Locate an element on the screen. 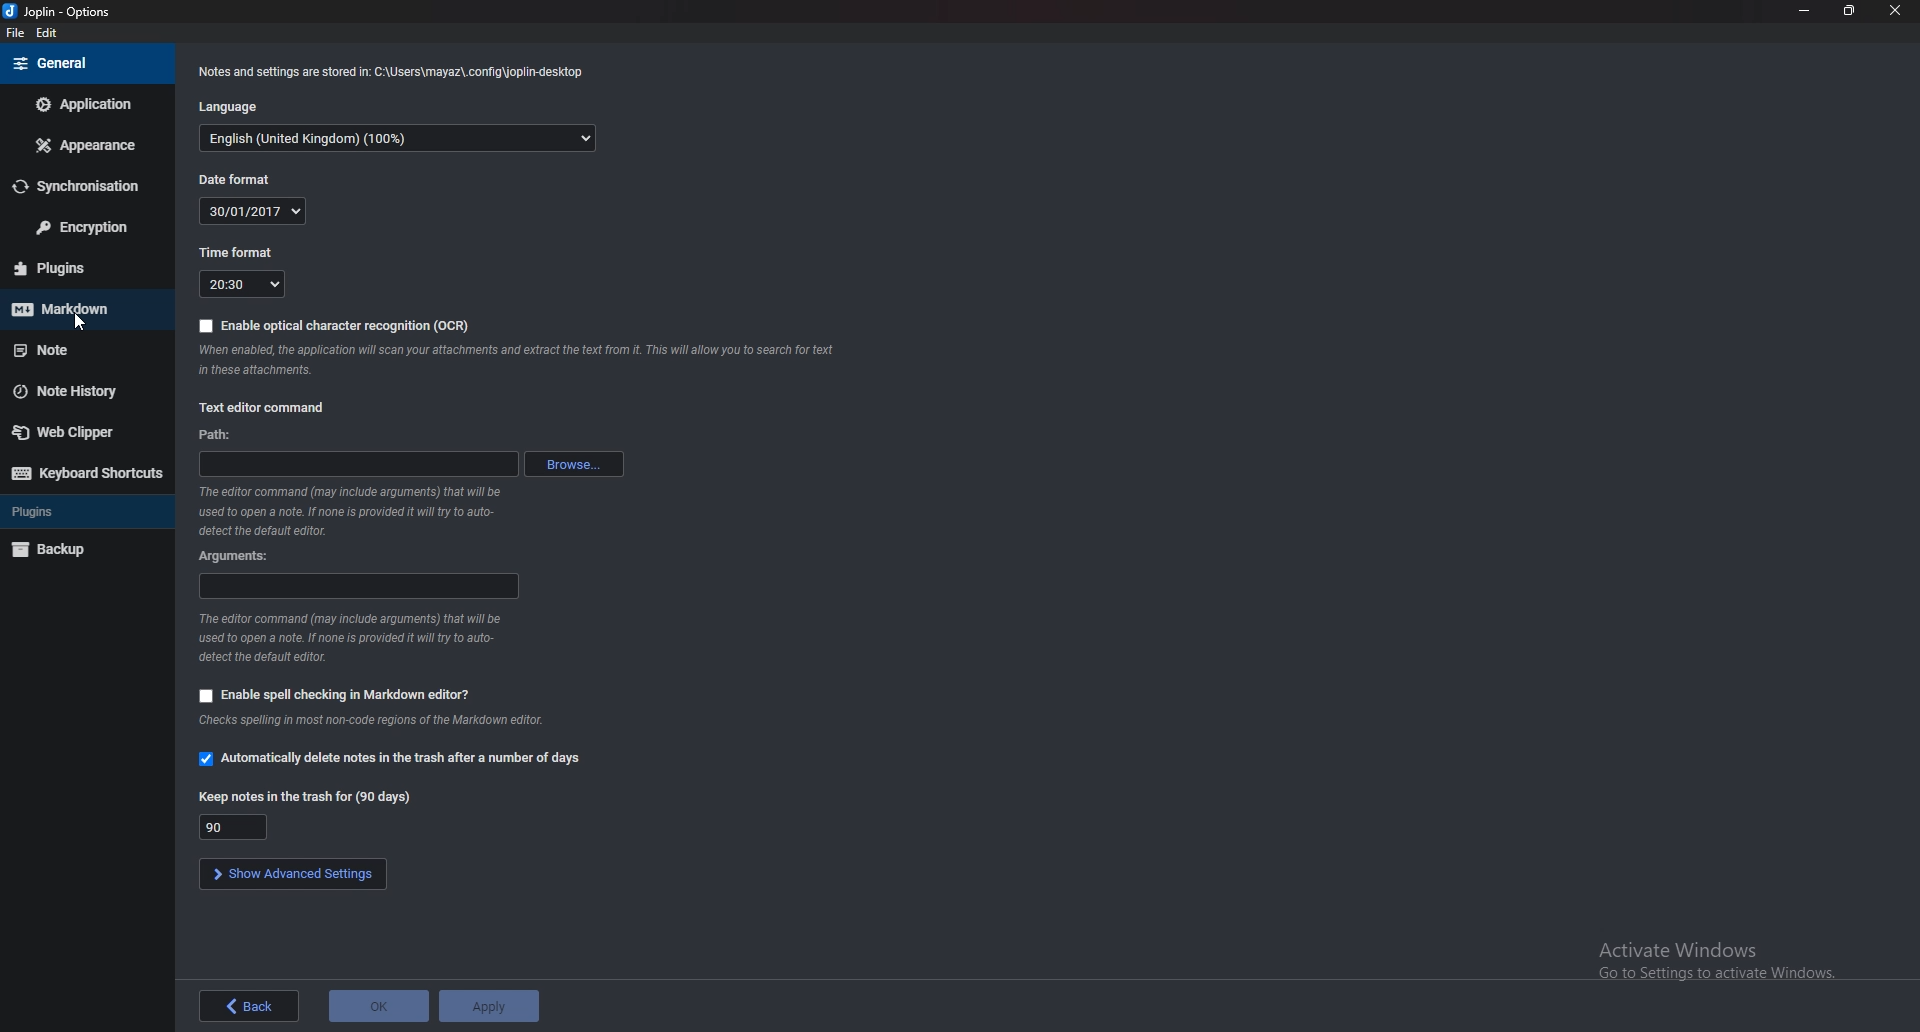 Image resolution: width=1920 pixels, height=1032 pixels. Keyboard shortcuts is located at coordinates (87, 473).